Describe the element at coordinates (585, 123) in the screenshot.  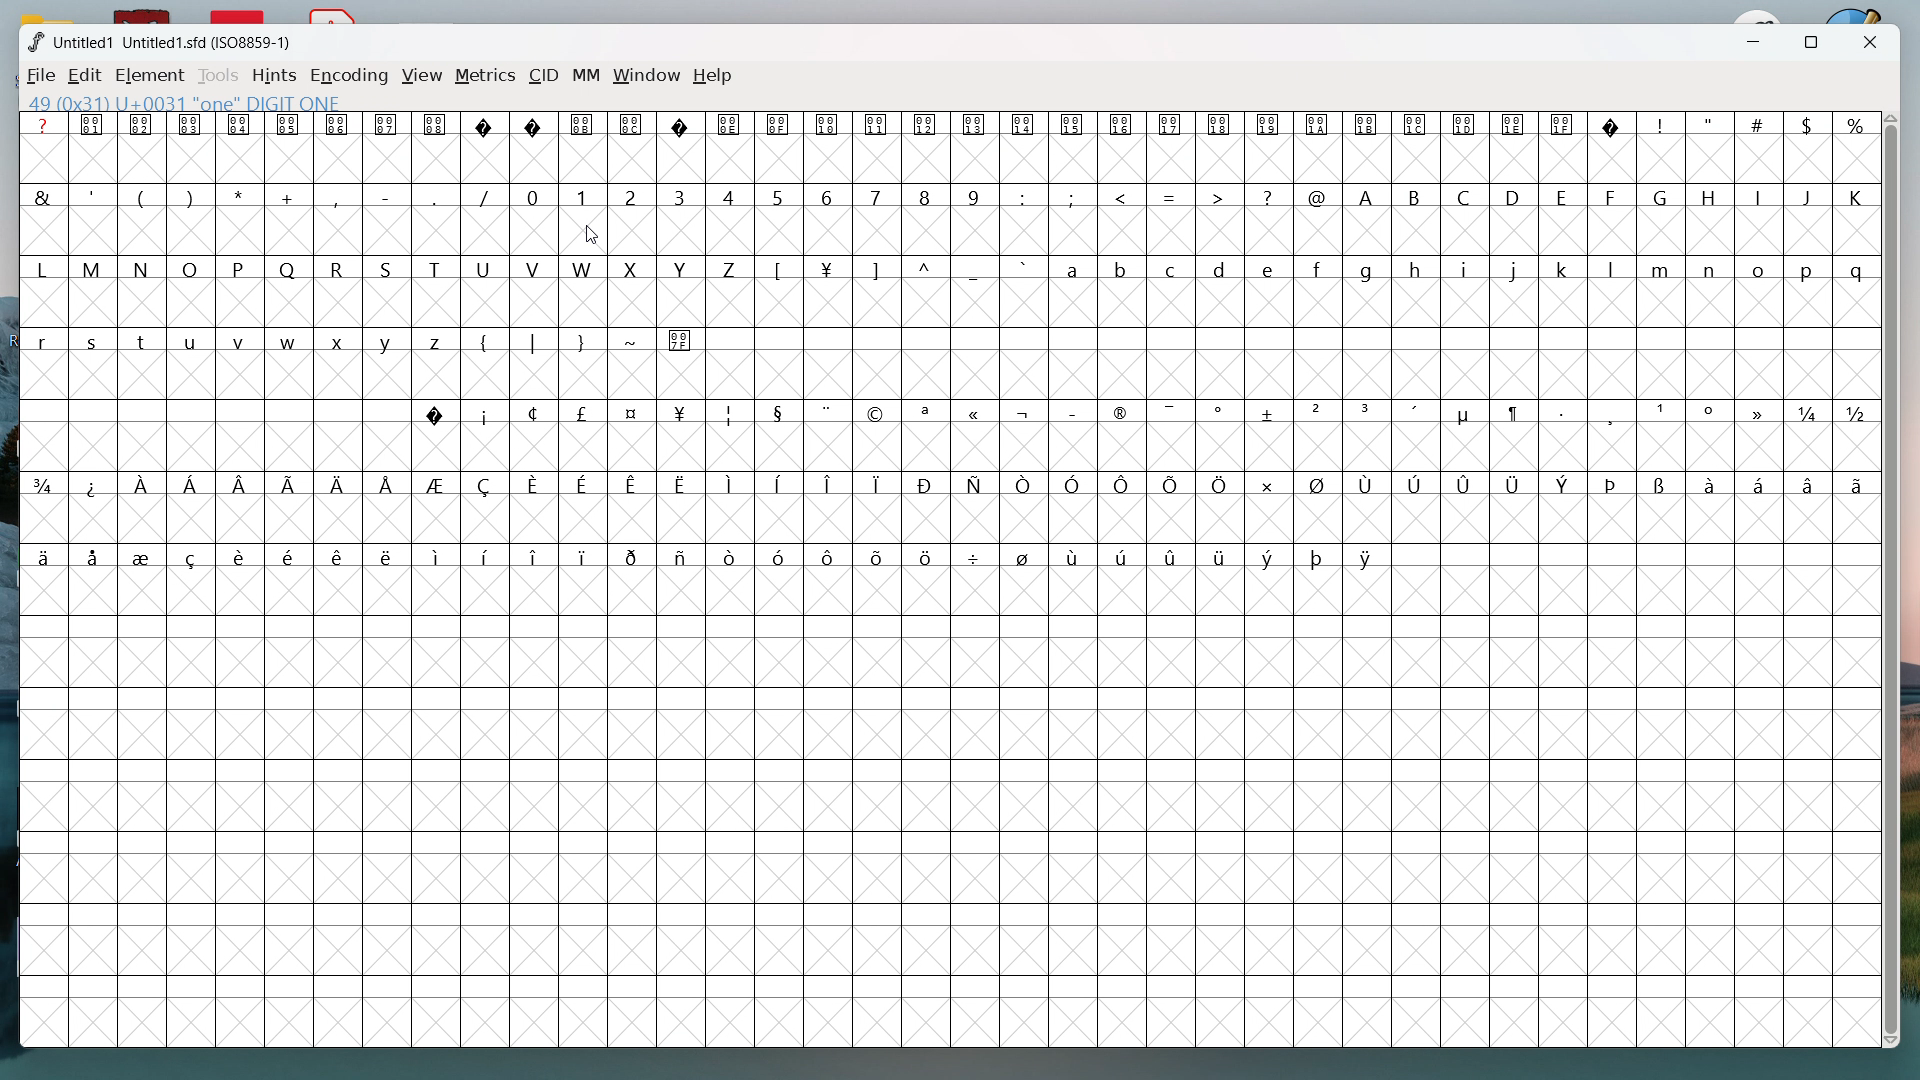
I see `symbol` at that location.